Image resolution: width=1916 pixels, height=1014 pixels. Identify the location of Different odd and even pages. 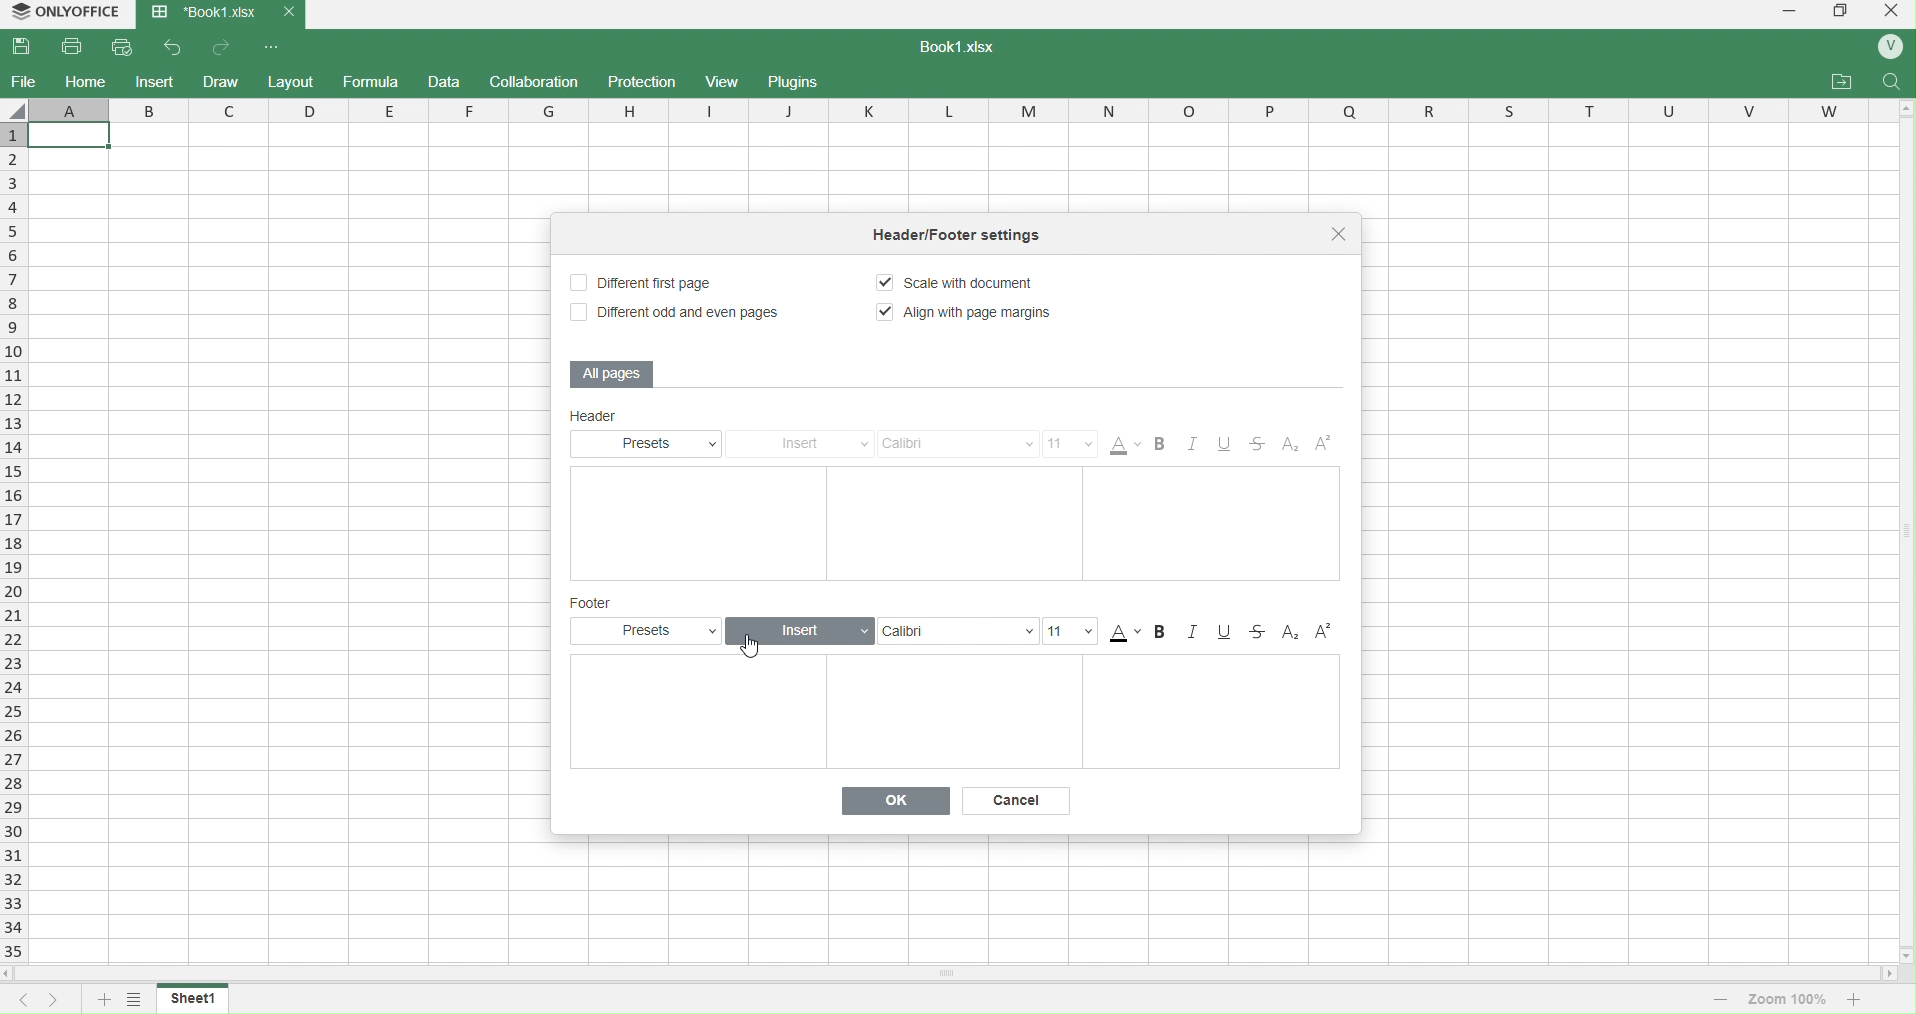
(673, 314).